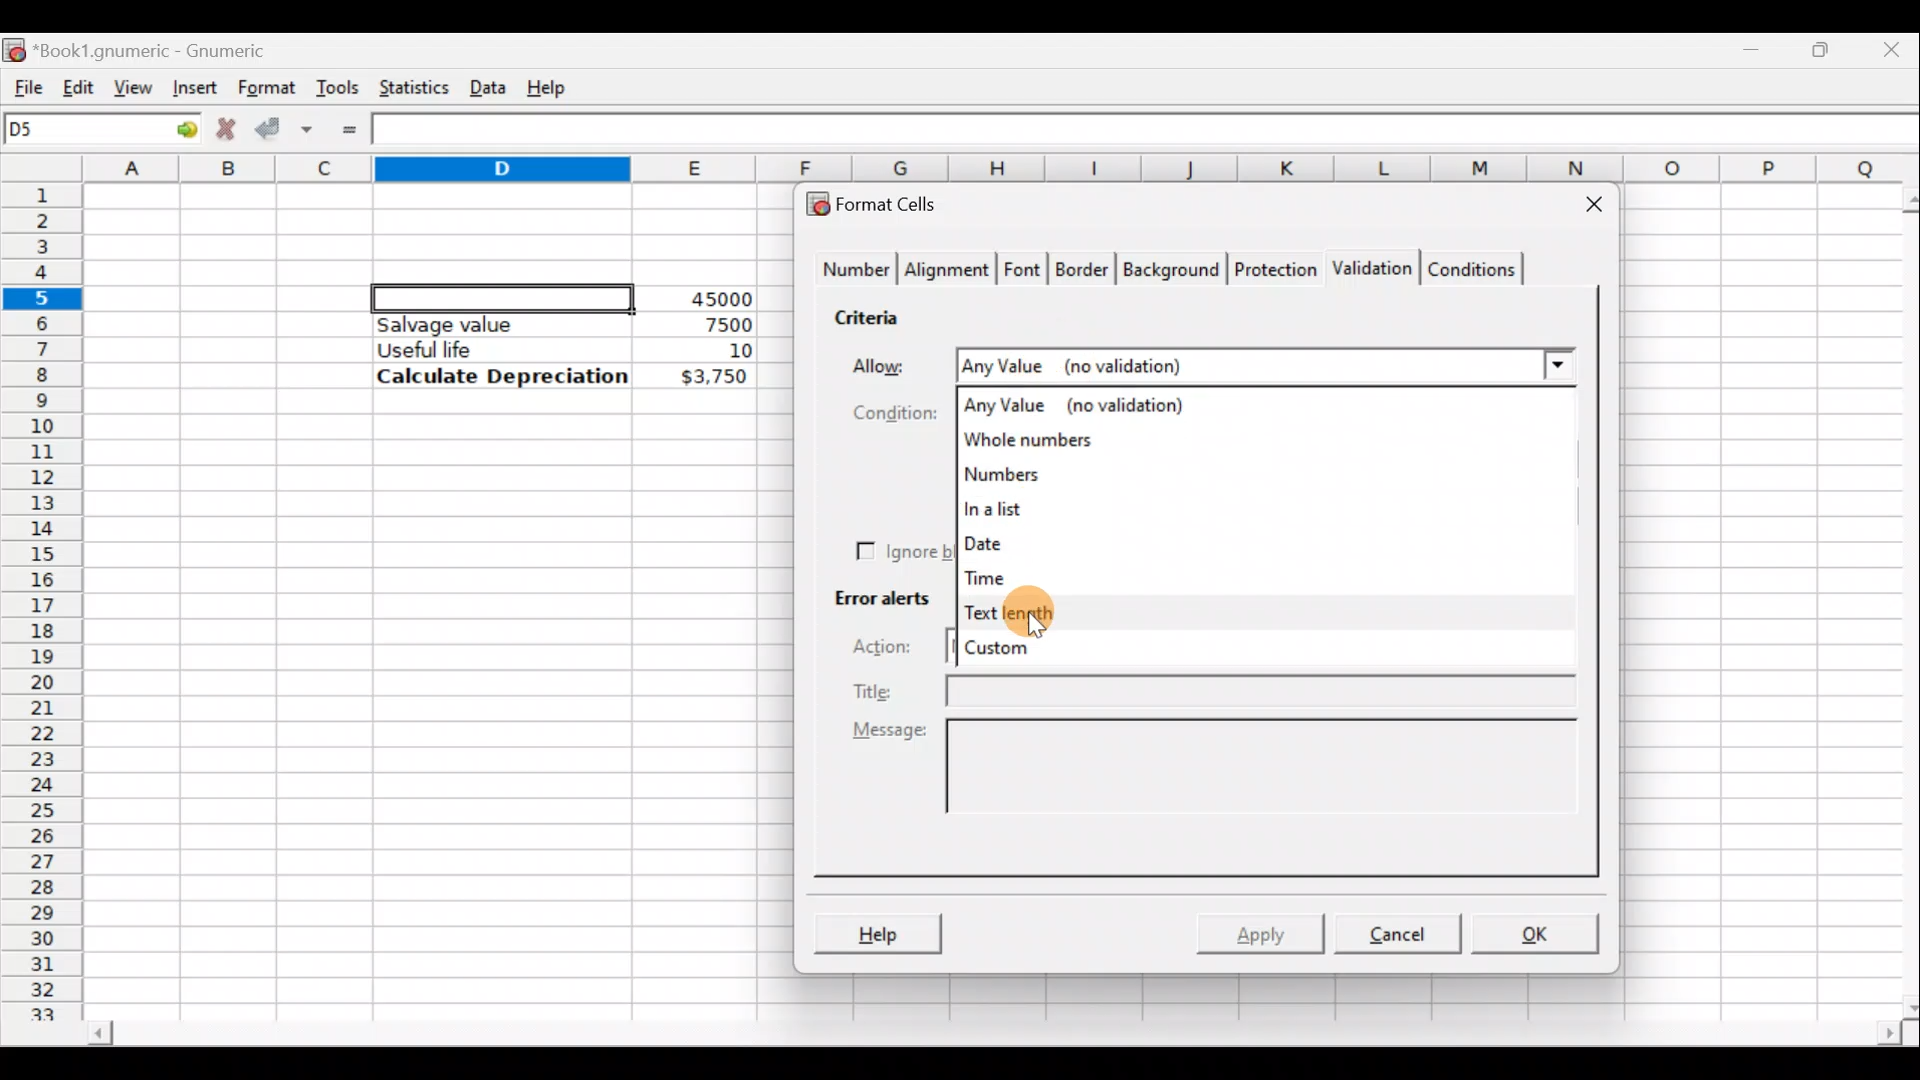  What do you see at coordinates (284, 126) in the screenshot?
I see `Accept change` at bounding box center [284, 126].